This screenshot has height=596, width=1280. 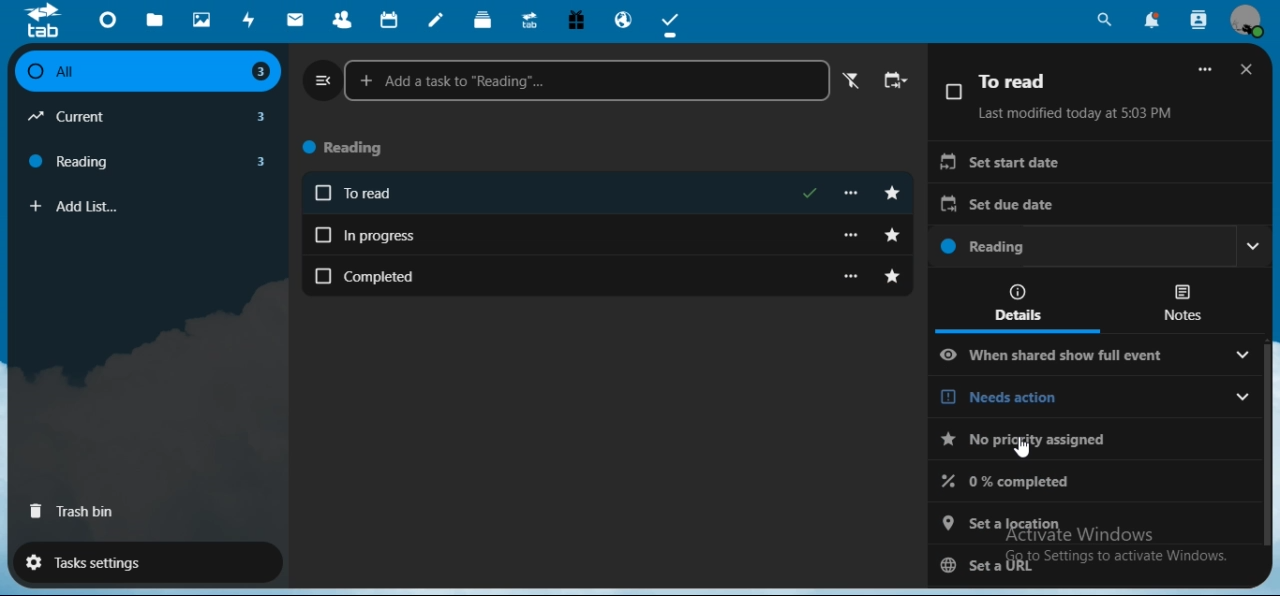 What do you see at coordinates (390, 19) in the screenshot?
I see `calendar` at bounding box center [390, 19].